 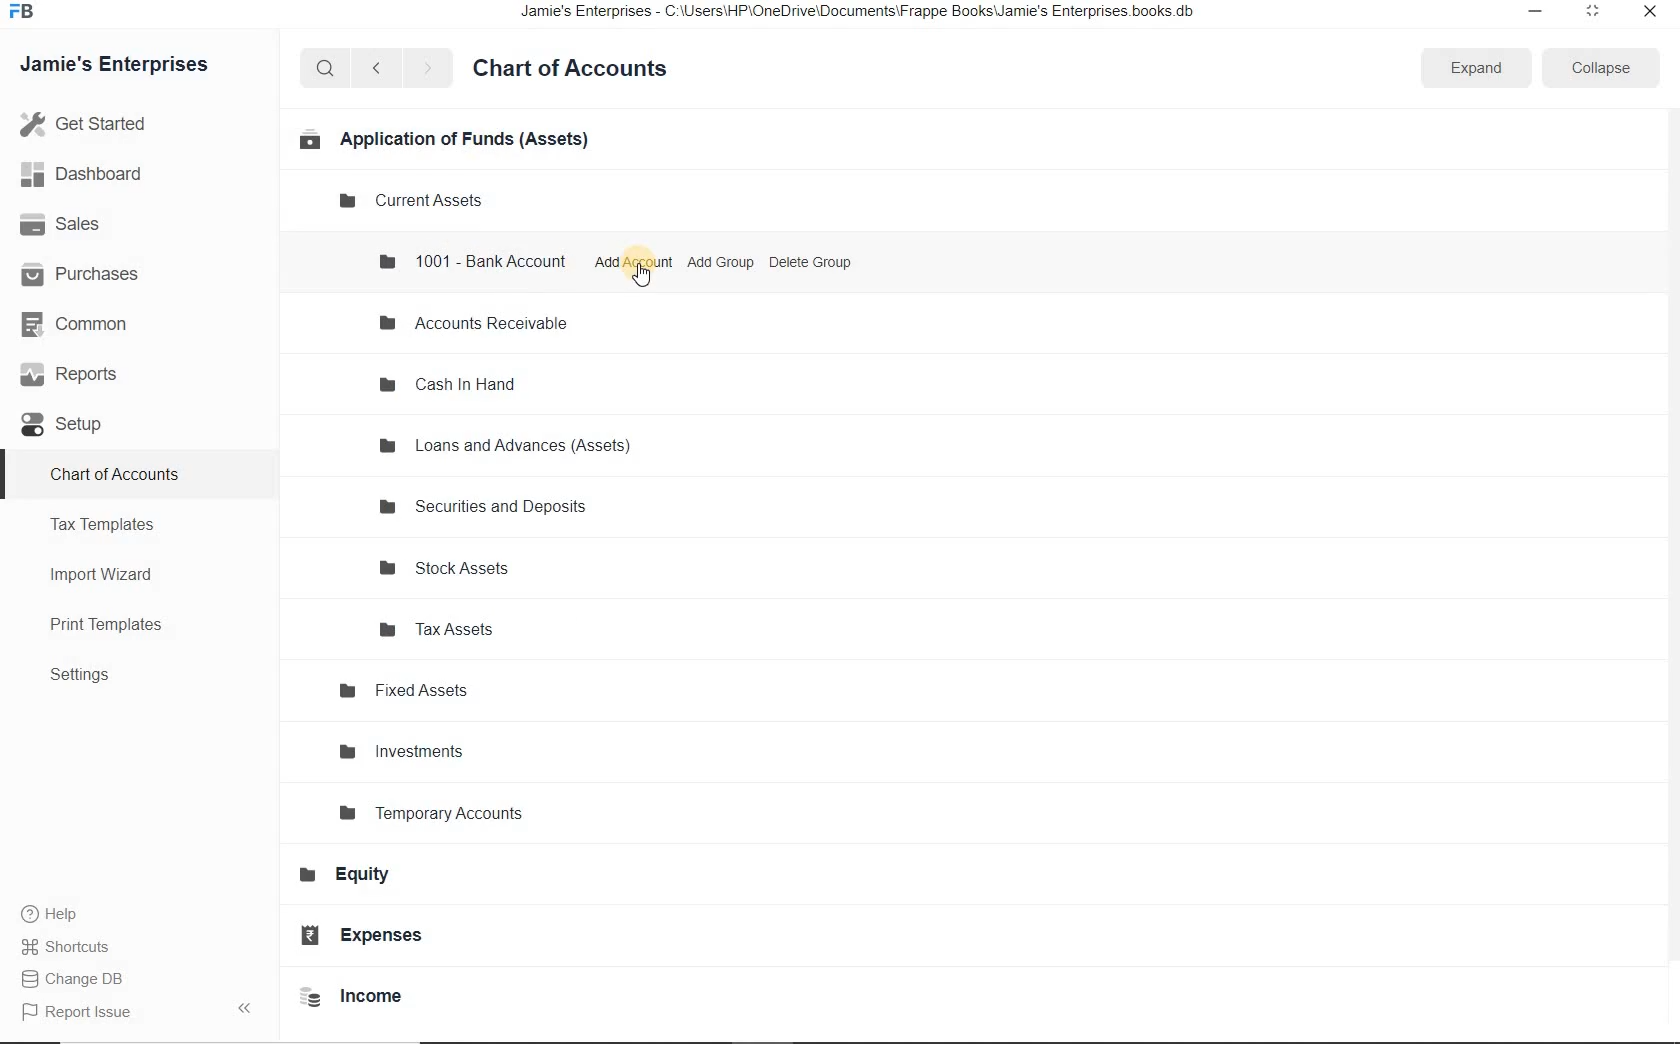 I want to click on Temporary Accounts, so click(x=443, y=814).